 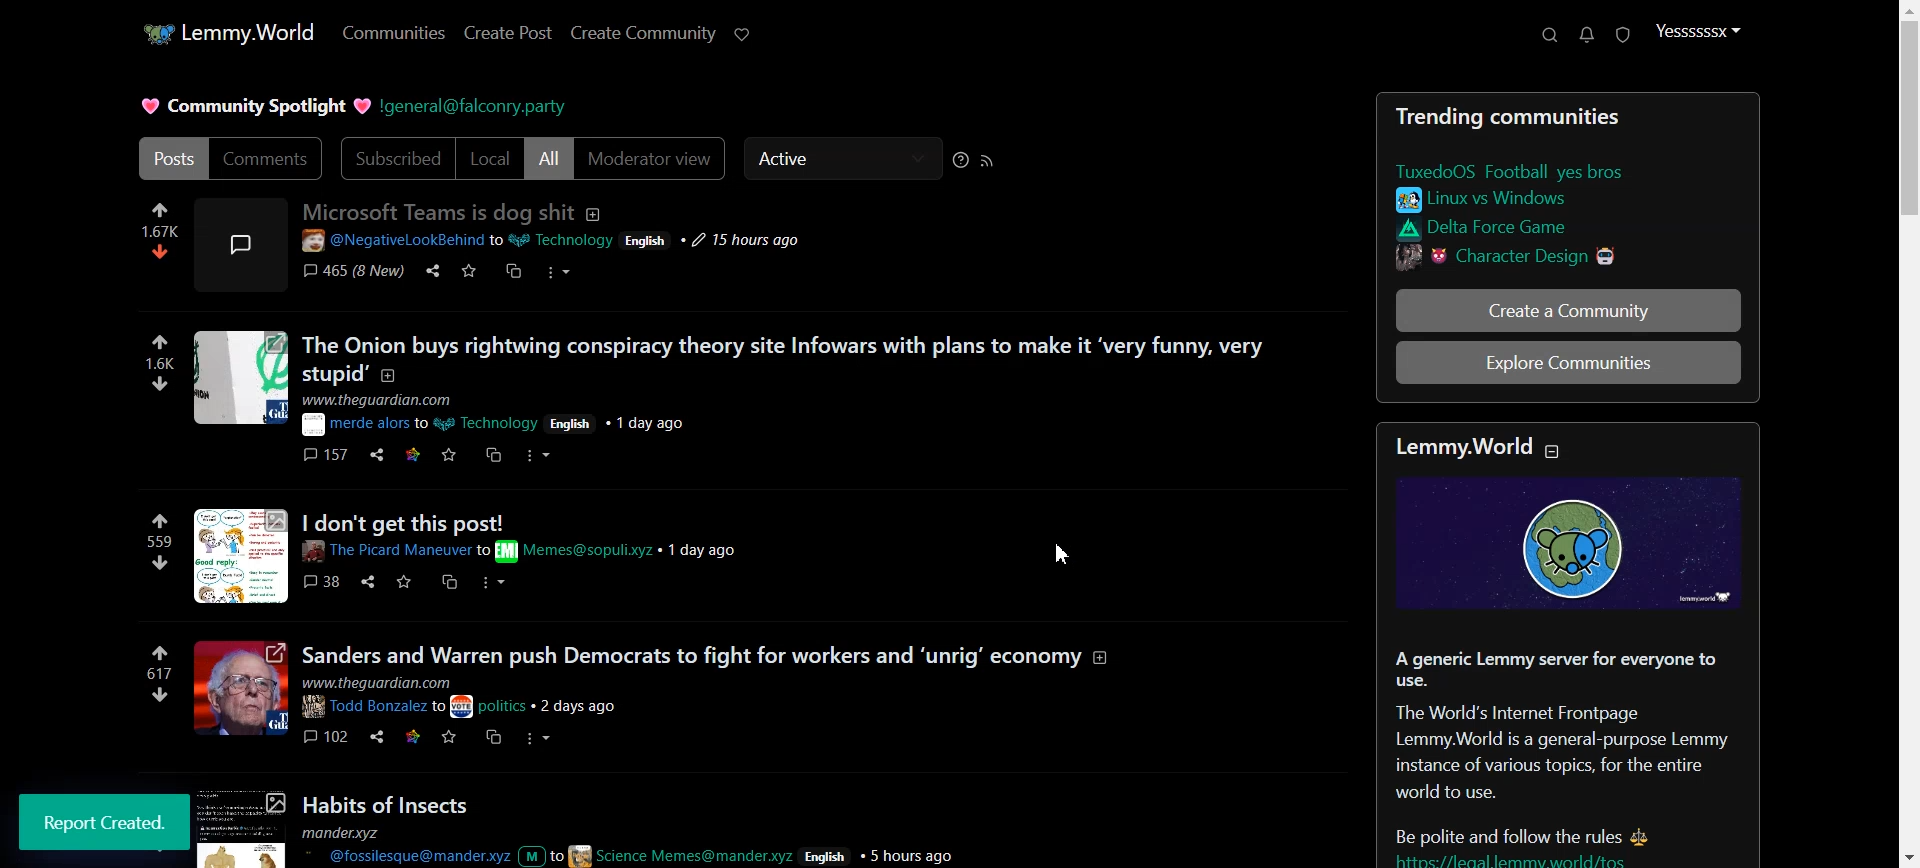 I want to click on image, so click(x=240, y=379).